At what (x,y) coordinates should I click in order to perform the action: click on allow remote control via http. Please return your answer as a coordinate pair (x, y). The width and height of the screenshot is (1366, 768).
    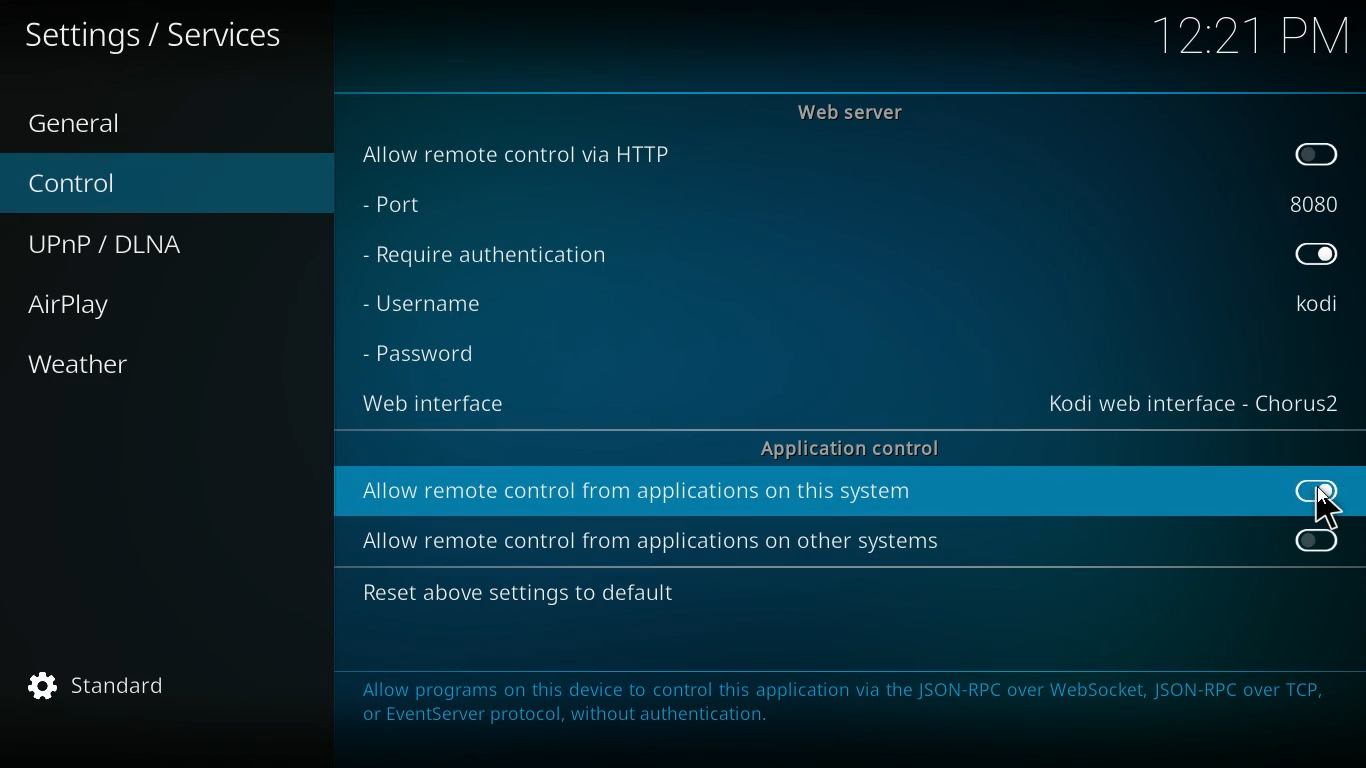
    Looking at the image, I should click on (520, 153).